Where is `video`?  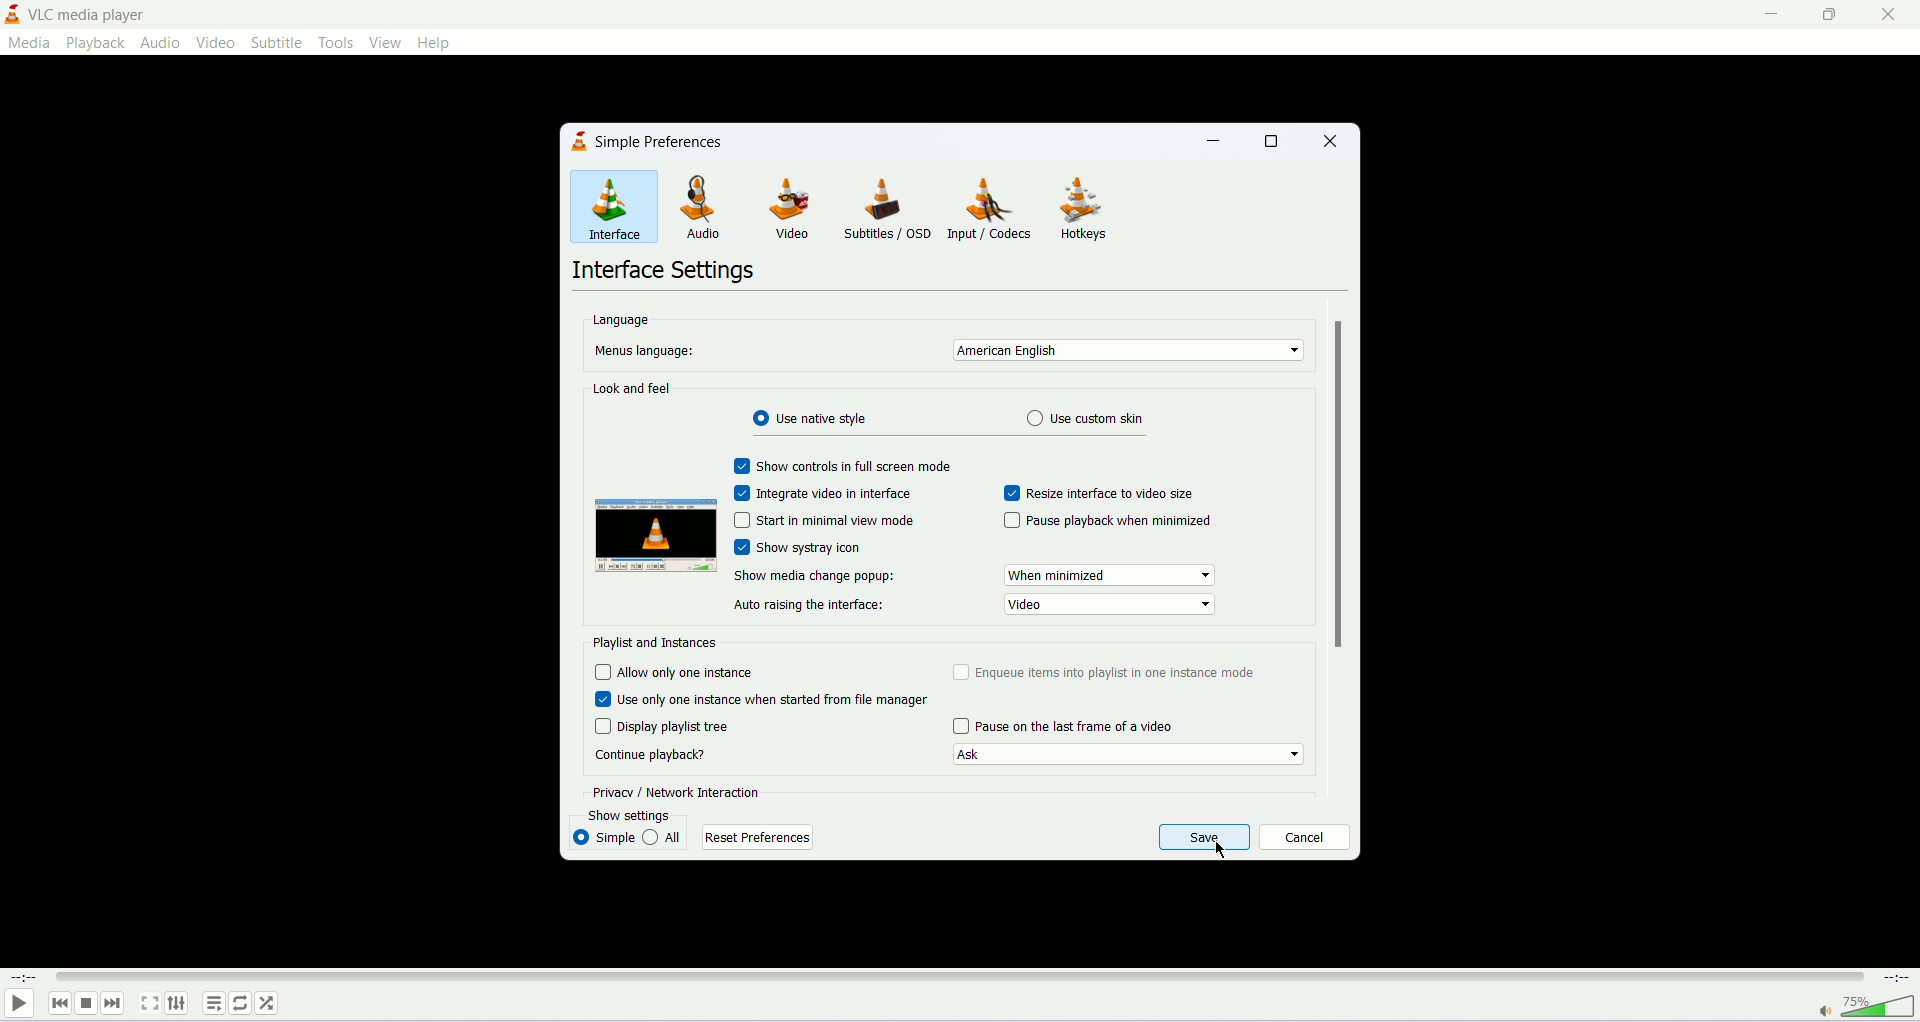
video is located at coordinates (215, 43).